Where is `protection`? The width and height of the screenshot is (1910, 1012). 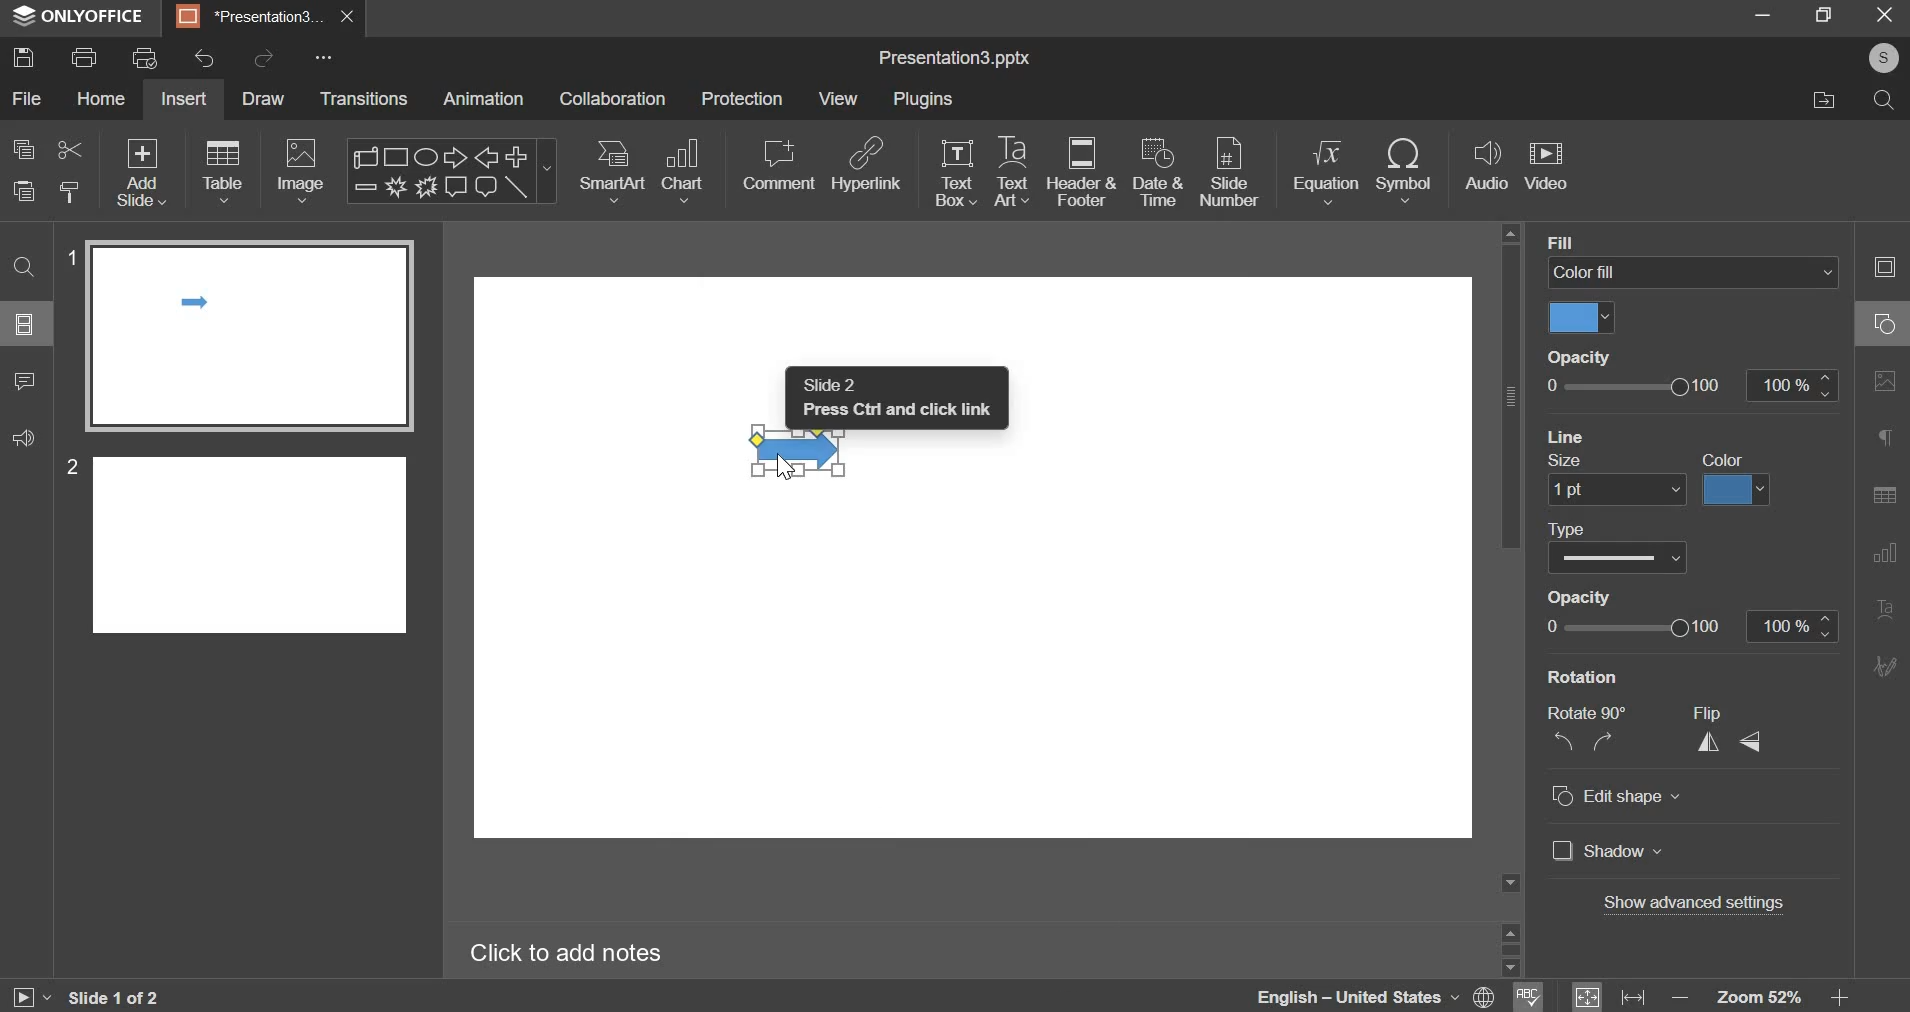
protection is located at coordinates (741, 98).